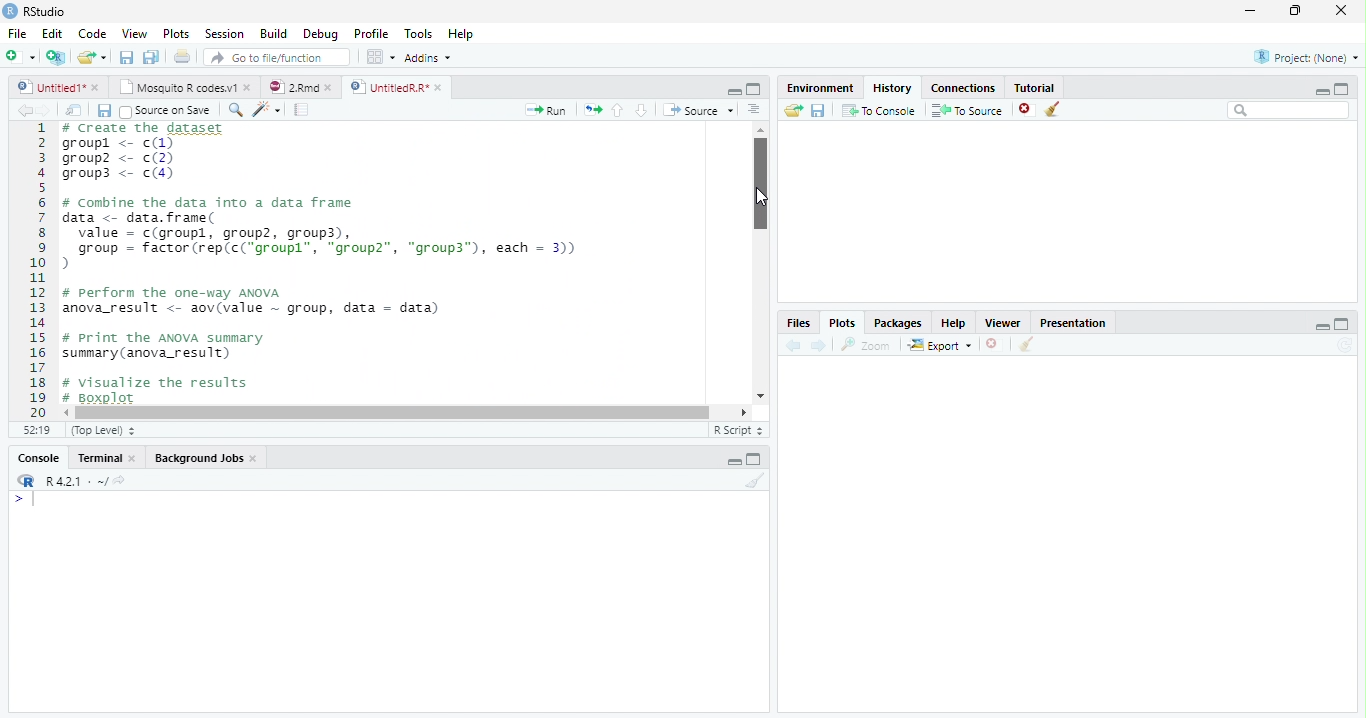 The height and width of the screenshot is (718, 1366). I want to click on Pages, so click(301, 111).